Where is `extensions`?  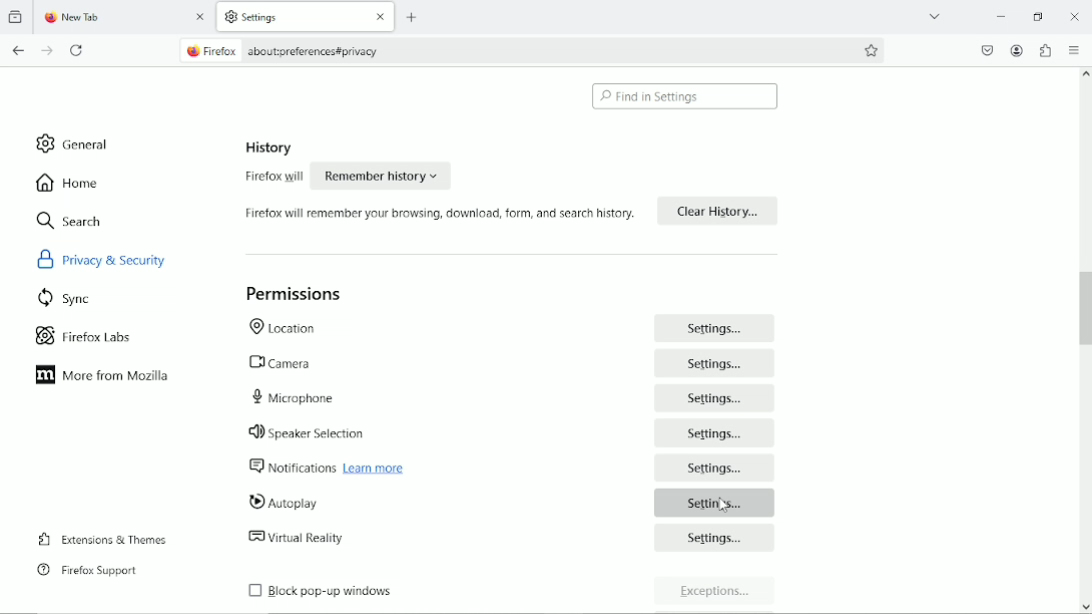 extensions is located at coordinates (1045, 50).